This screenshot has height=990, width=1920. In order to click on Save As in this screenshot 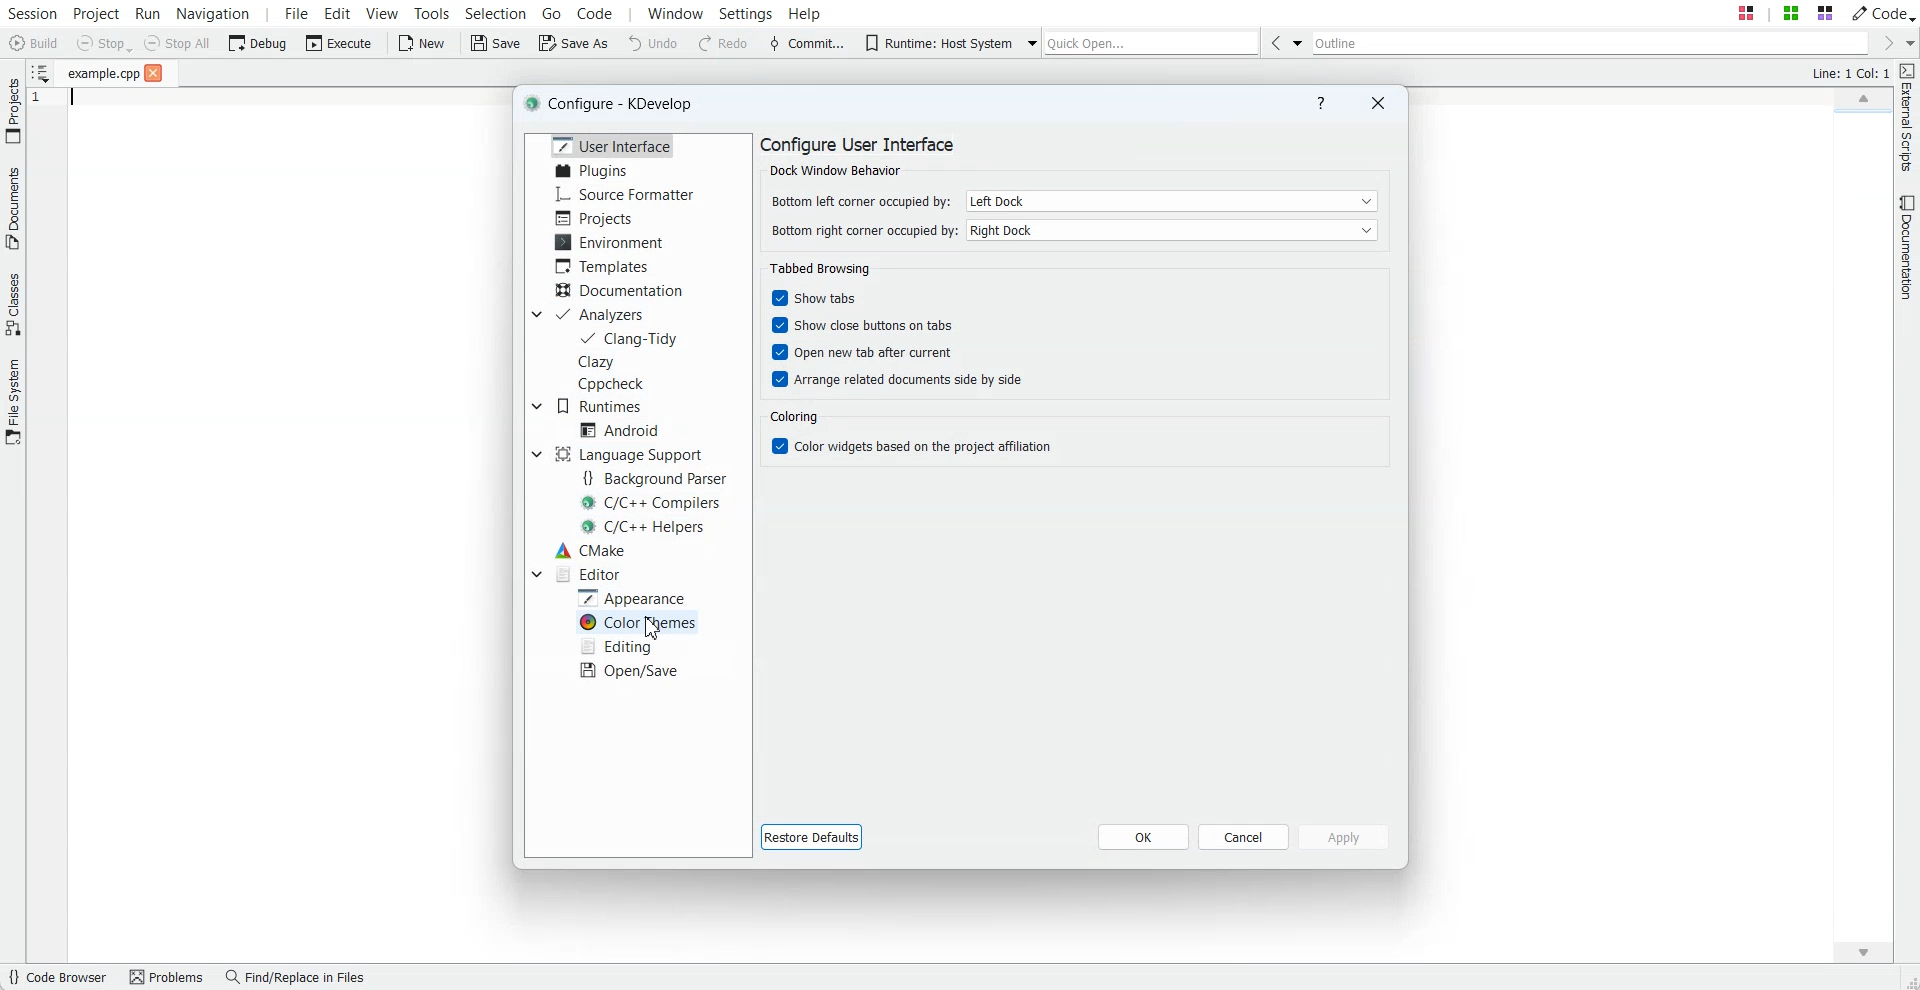, I will do `click(573, 44)`.